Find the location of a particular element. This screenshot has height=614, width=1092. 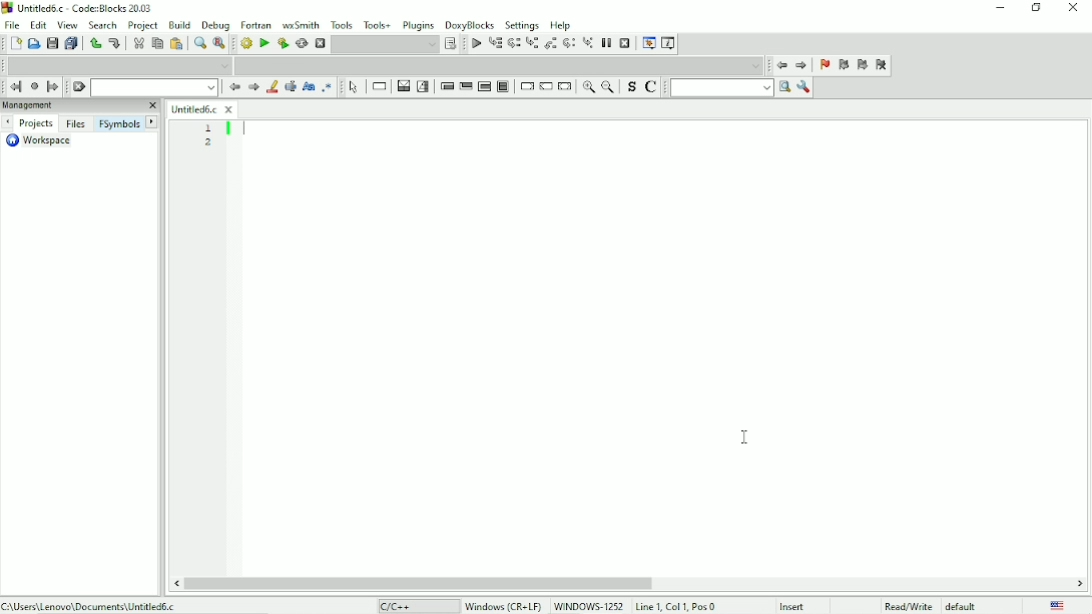

Zoom out is located at coordinates (609, 88).